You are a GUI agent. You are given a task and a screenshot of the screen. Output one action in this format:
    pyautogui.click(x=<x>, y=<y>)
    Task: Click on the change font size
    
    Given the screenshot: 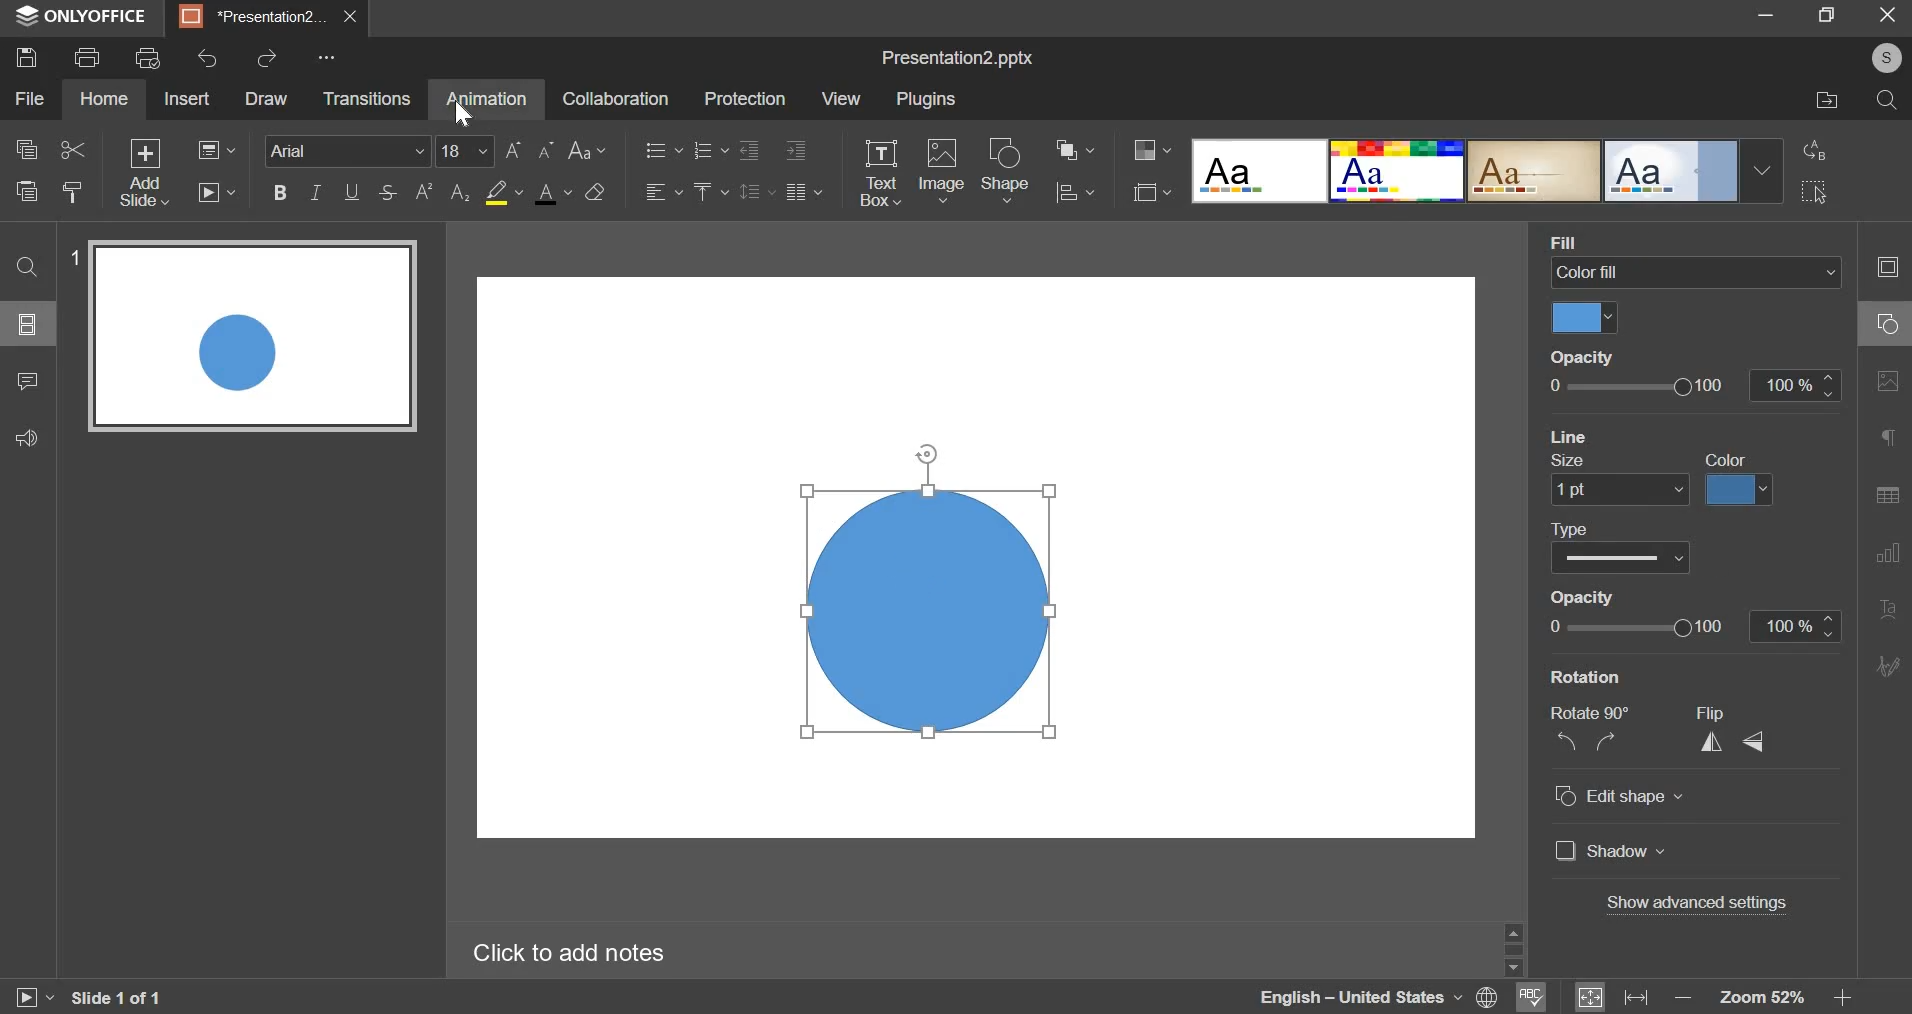 What is the action you would take?
    pyautogui.click(x=532, y=150)
    